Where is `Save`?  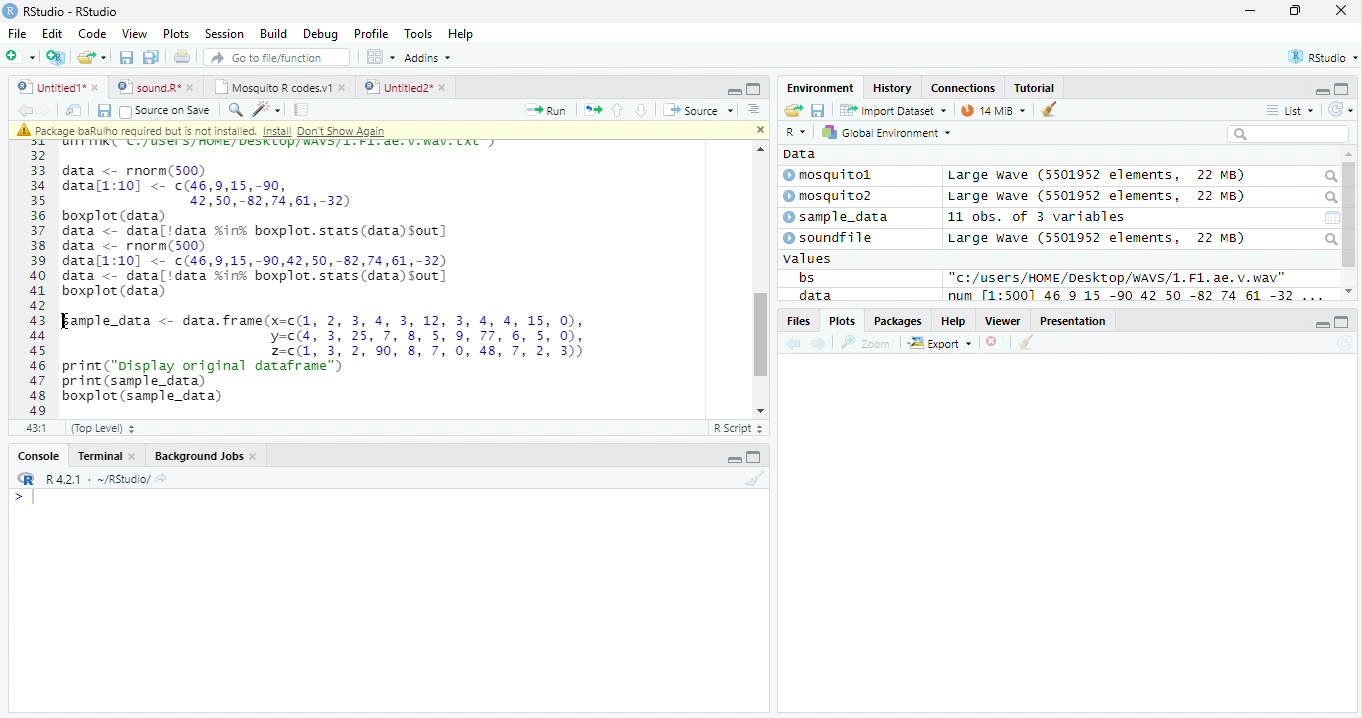
Save is located at coordinates (103, 111).